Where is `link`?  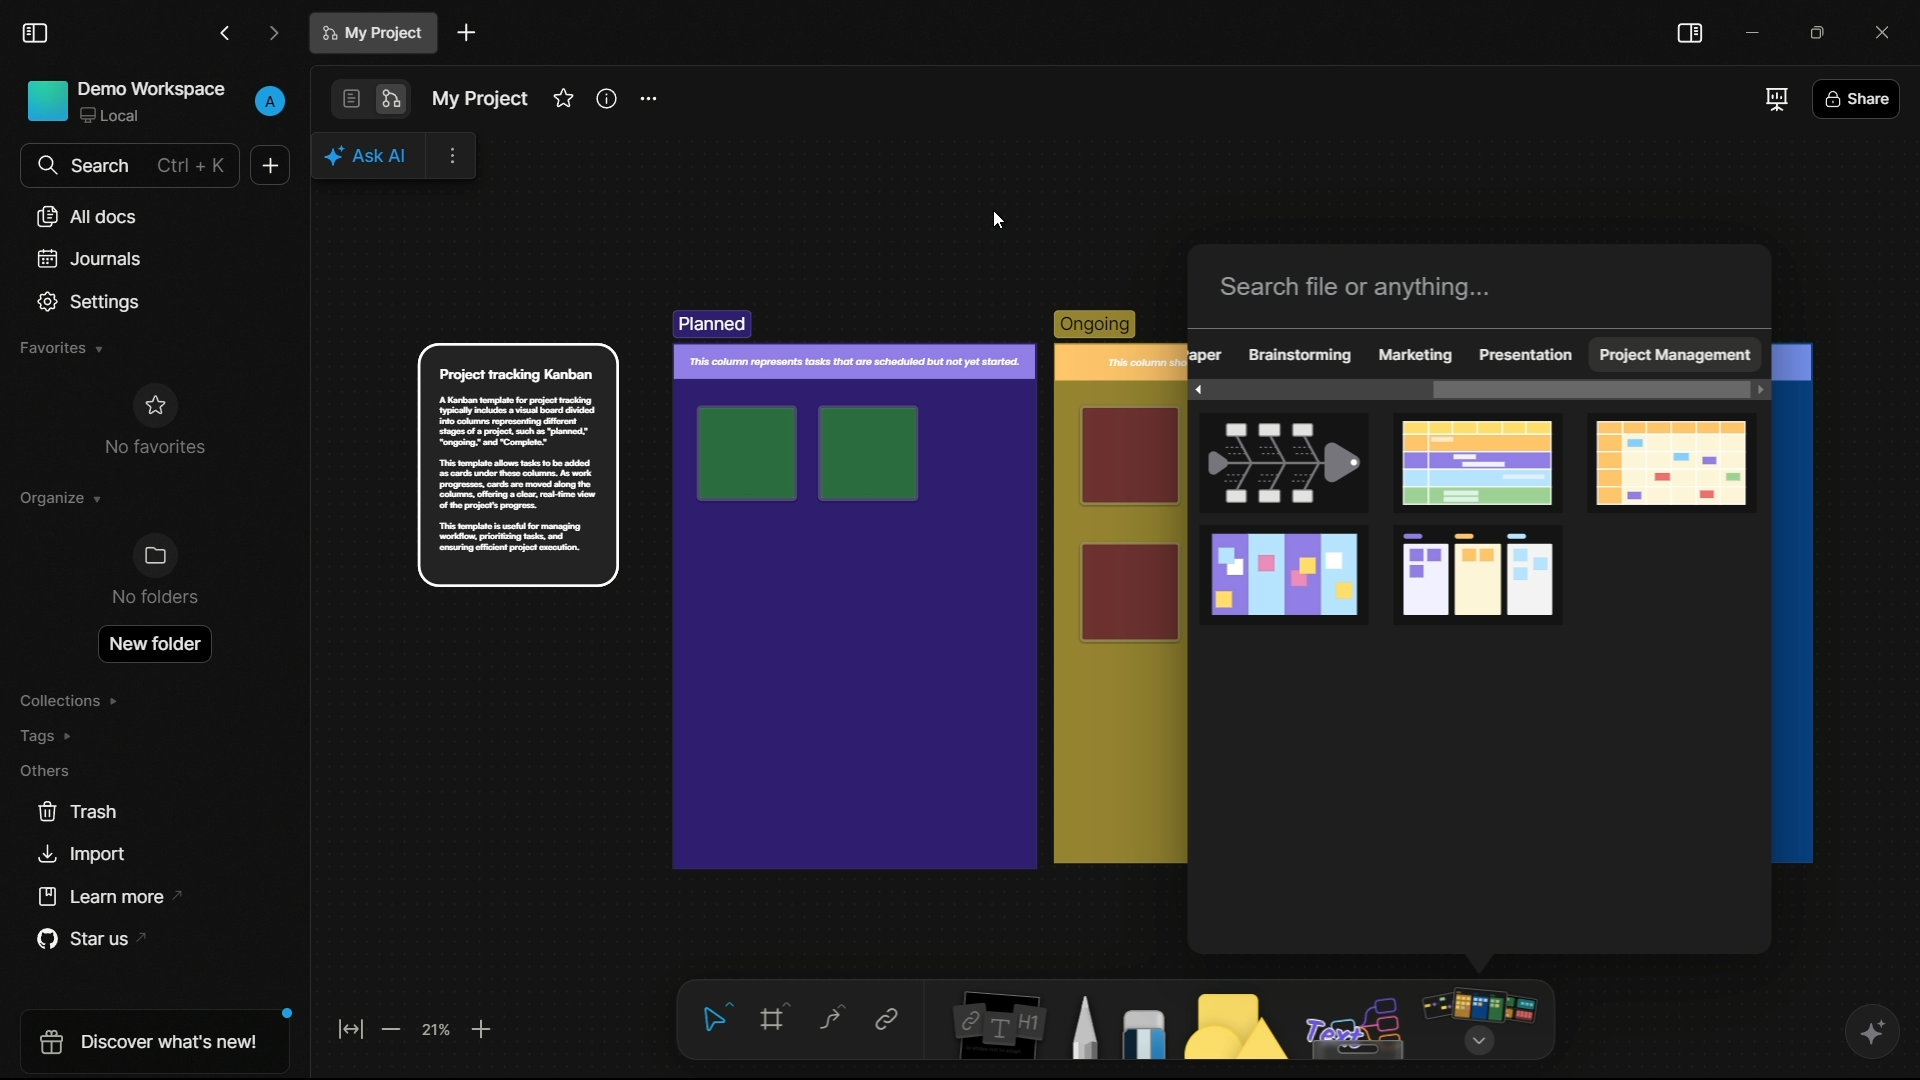 link is located at coordinates (886, 1019).